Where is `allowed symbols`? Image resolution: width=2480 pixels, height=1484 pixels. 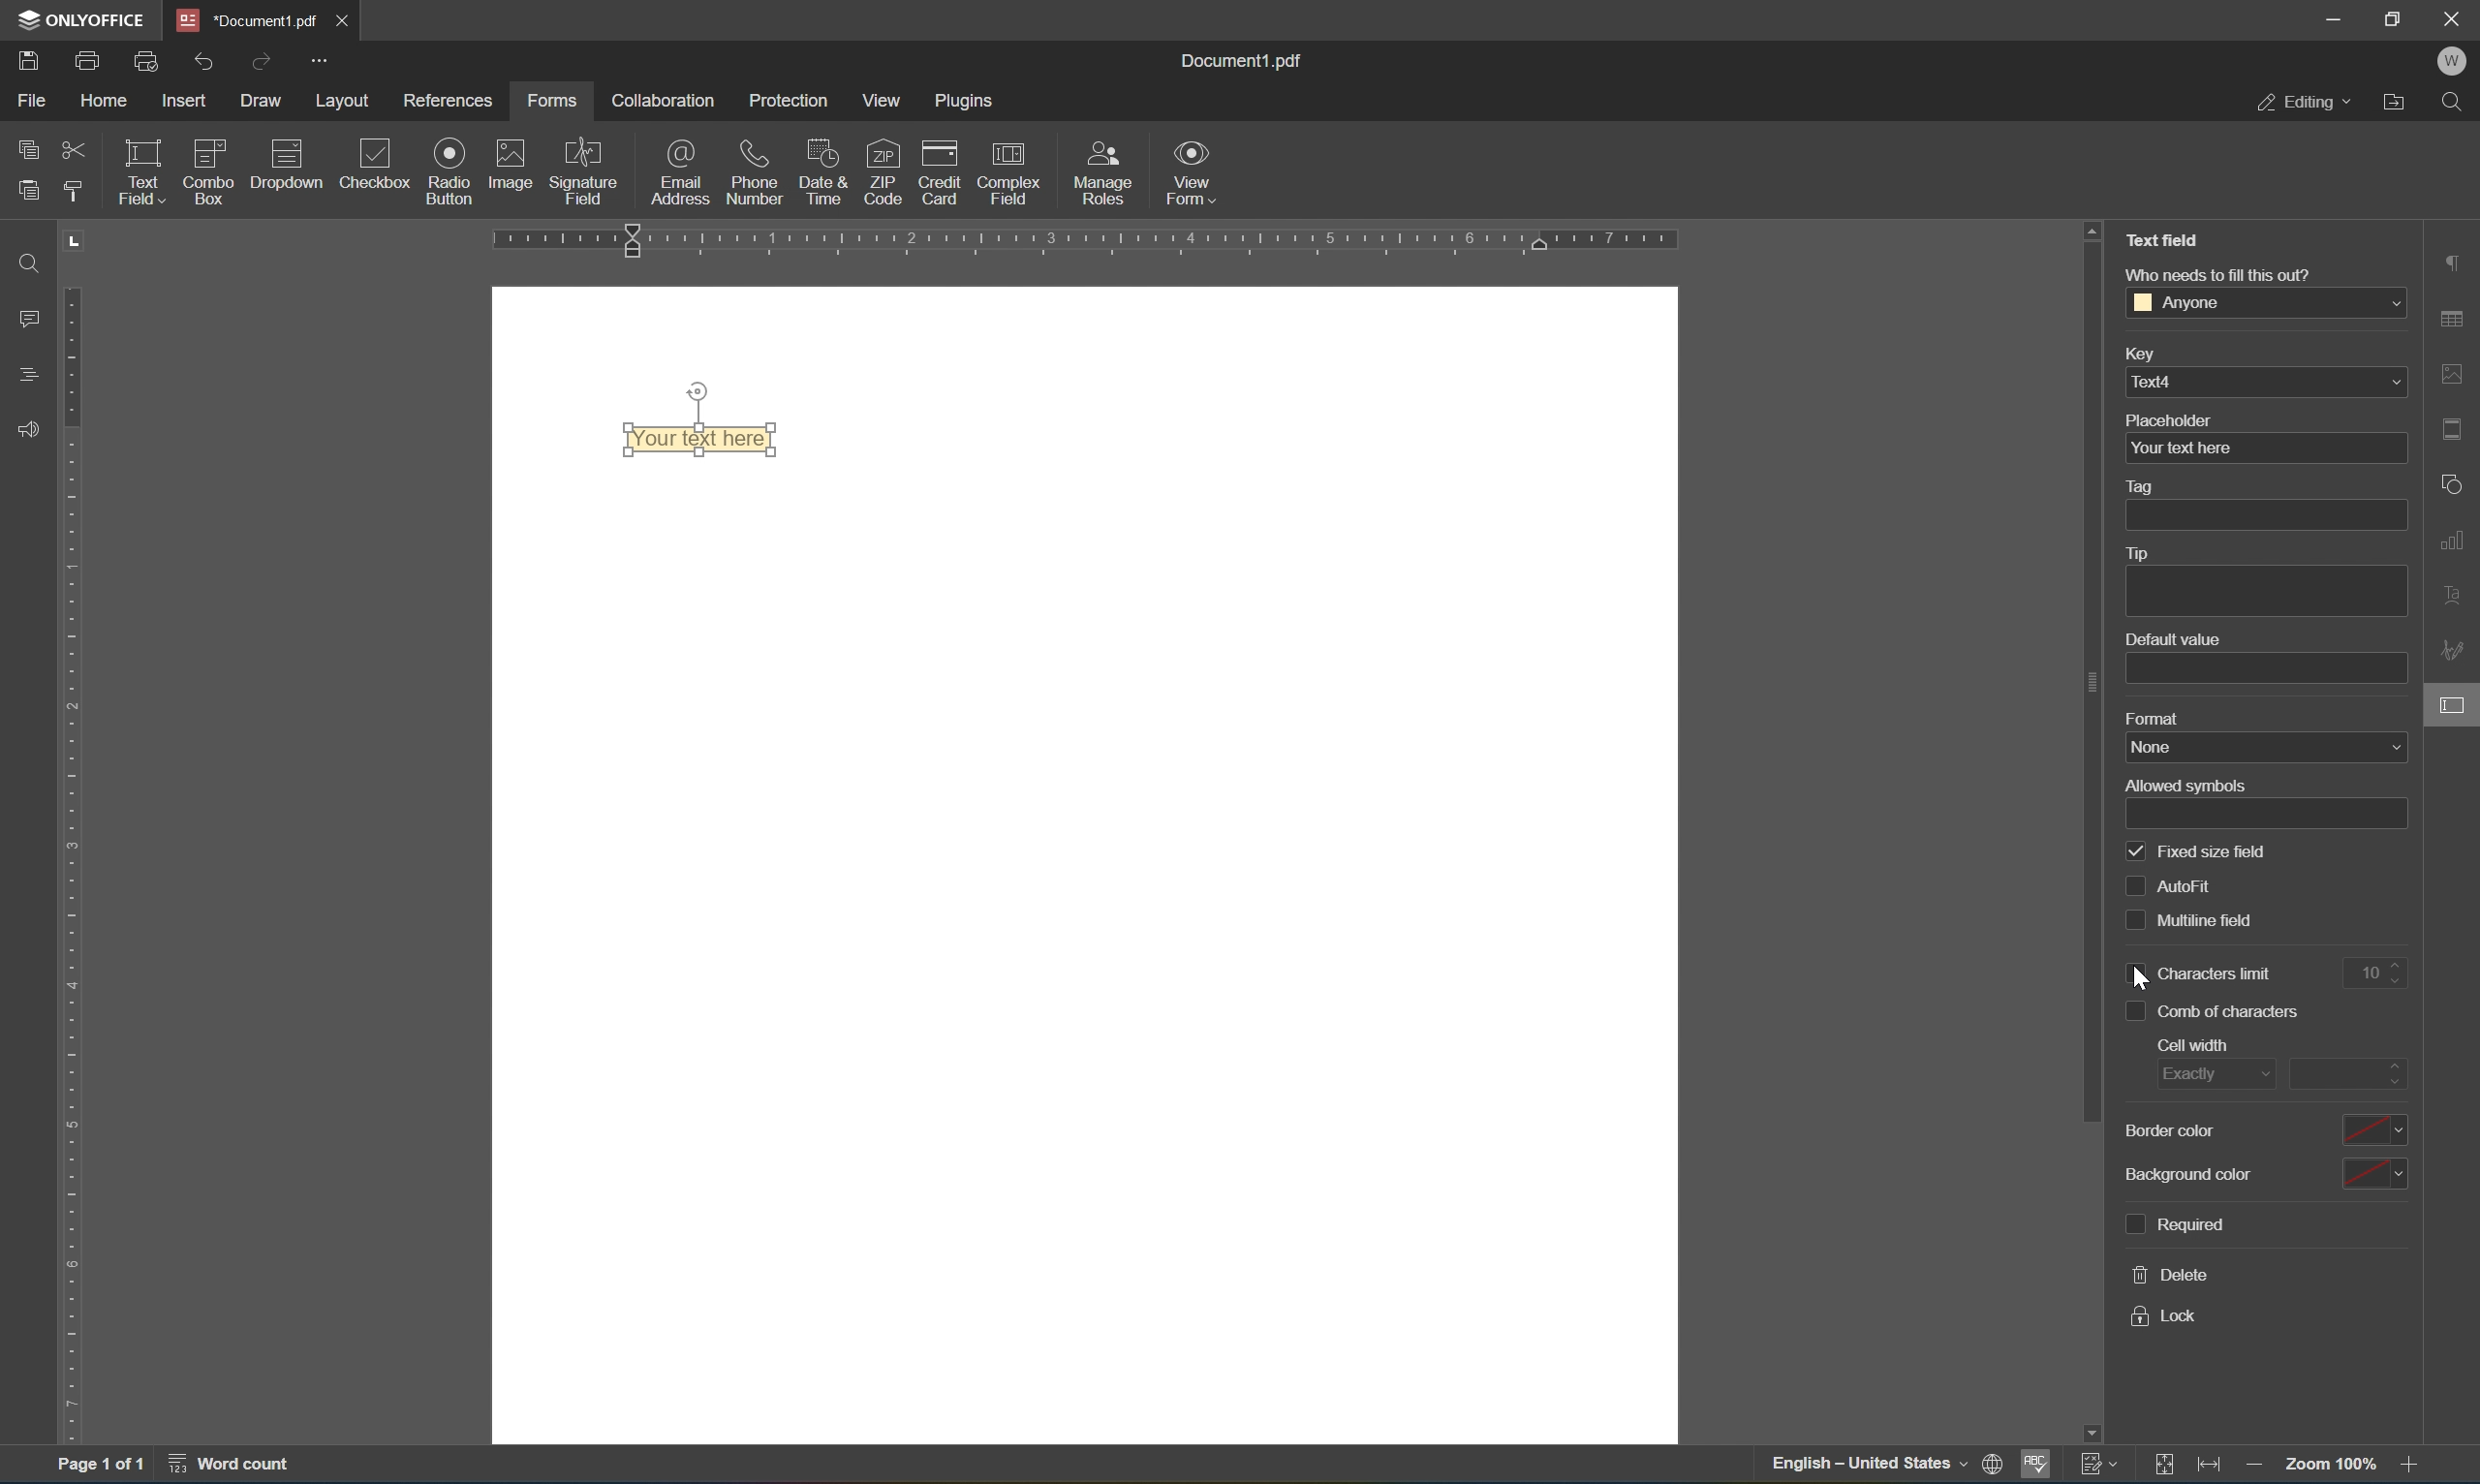 allowed symbols is located at coordinates (2185, 786).